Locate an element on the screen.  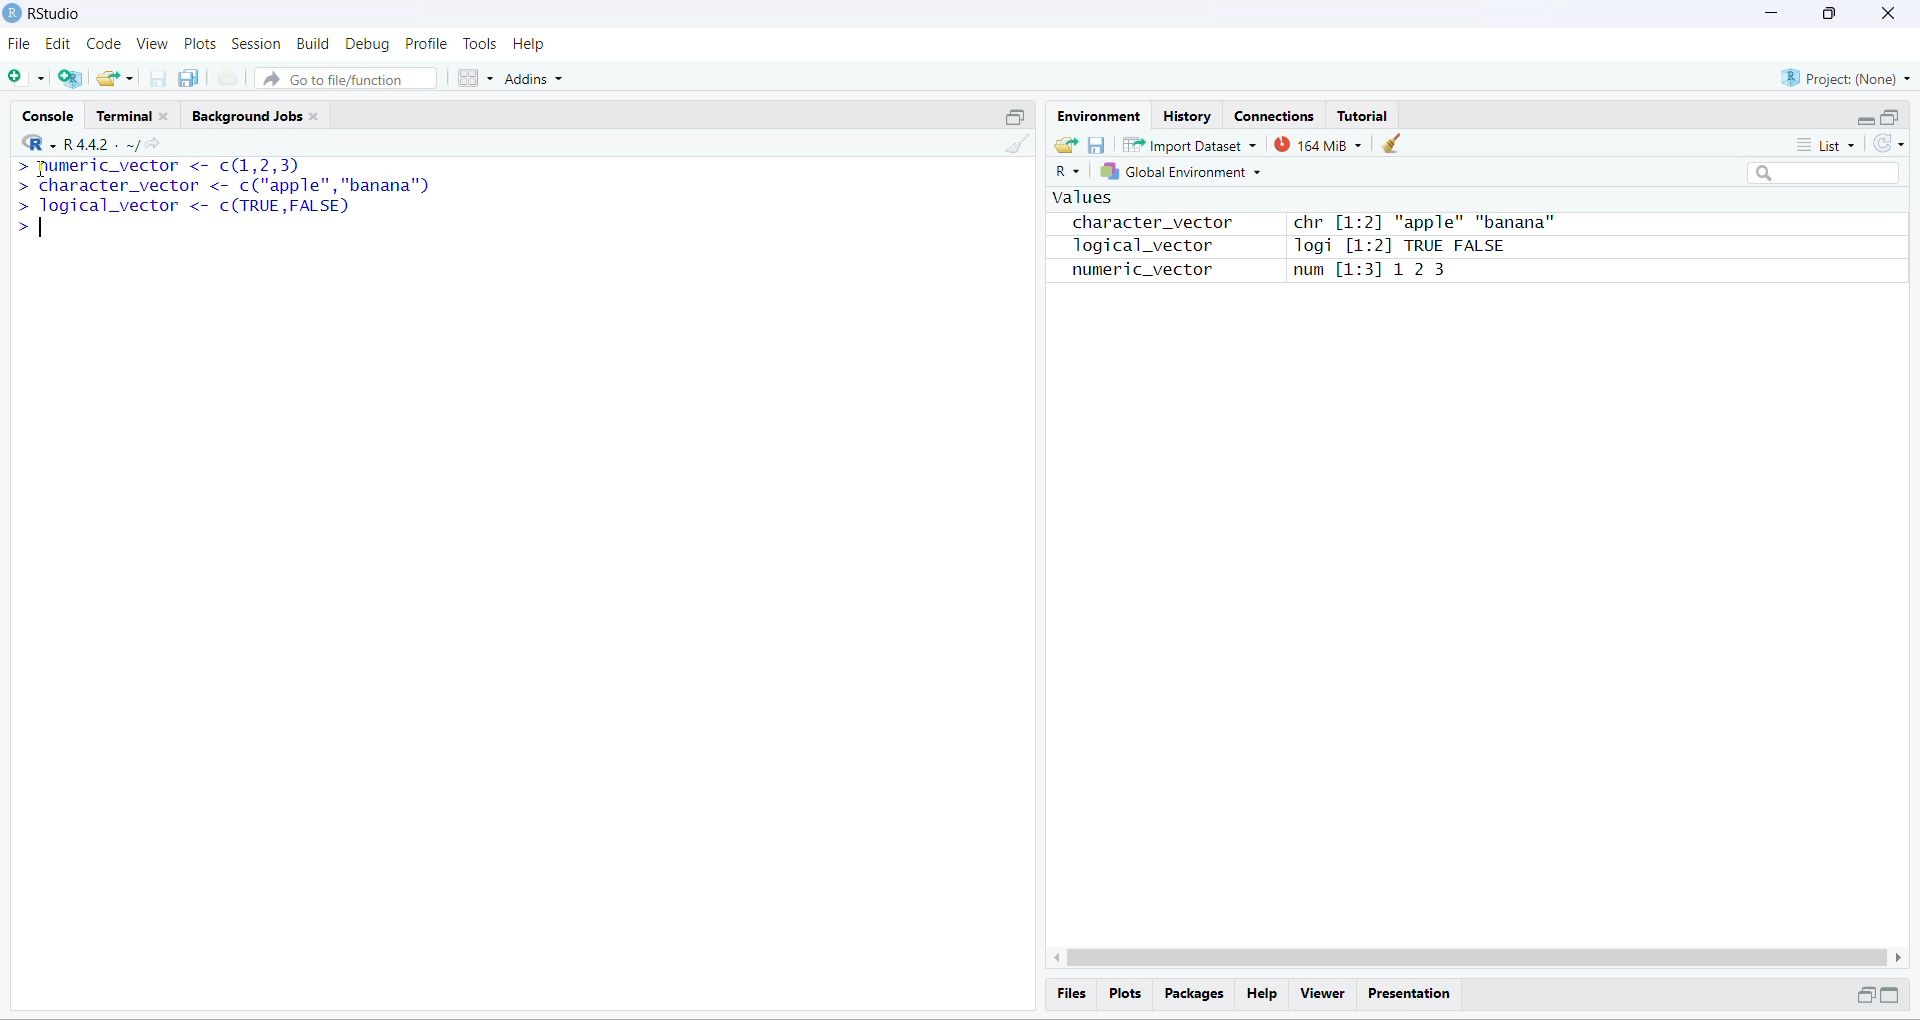
Profile is located at coordinates (426, 44).